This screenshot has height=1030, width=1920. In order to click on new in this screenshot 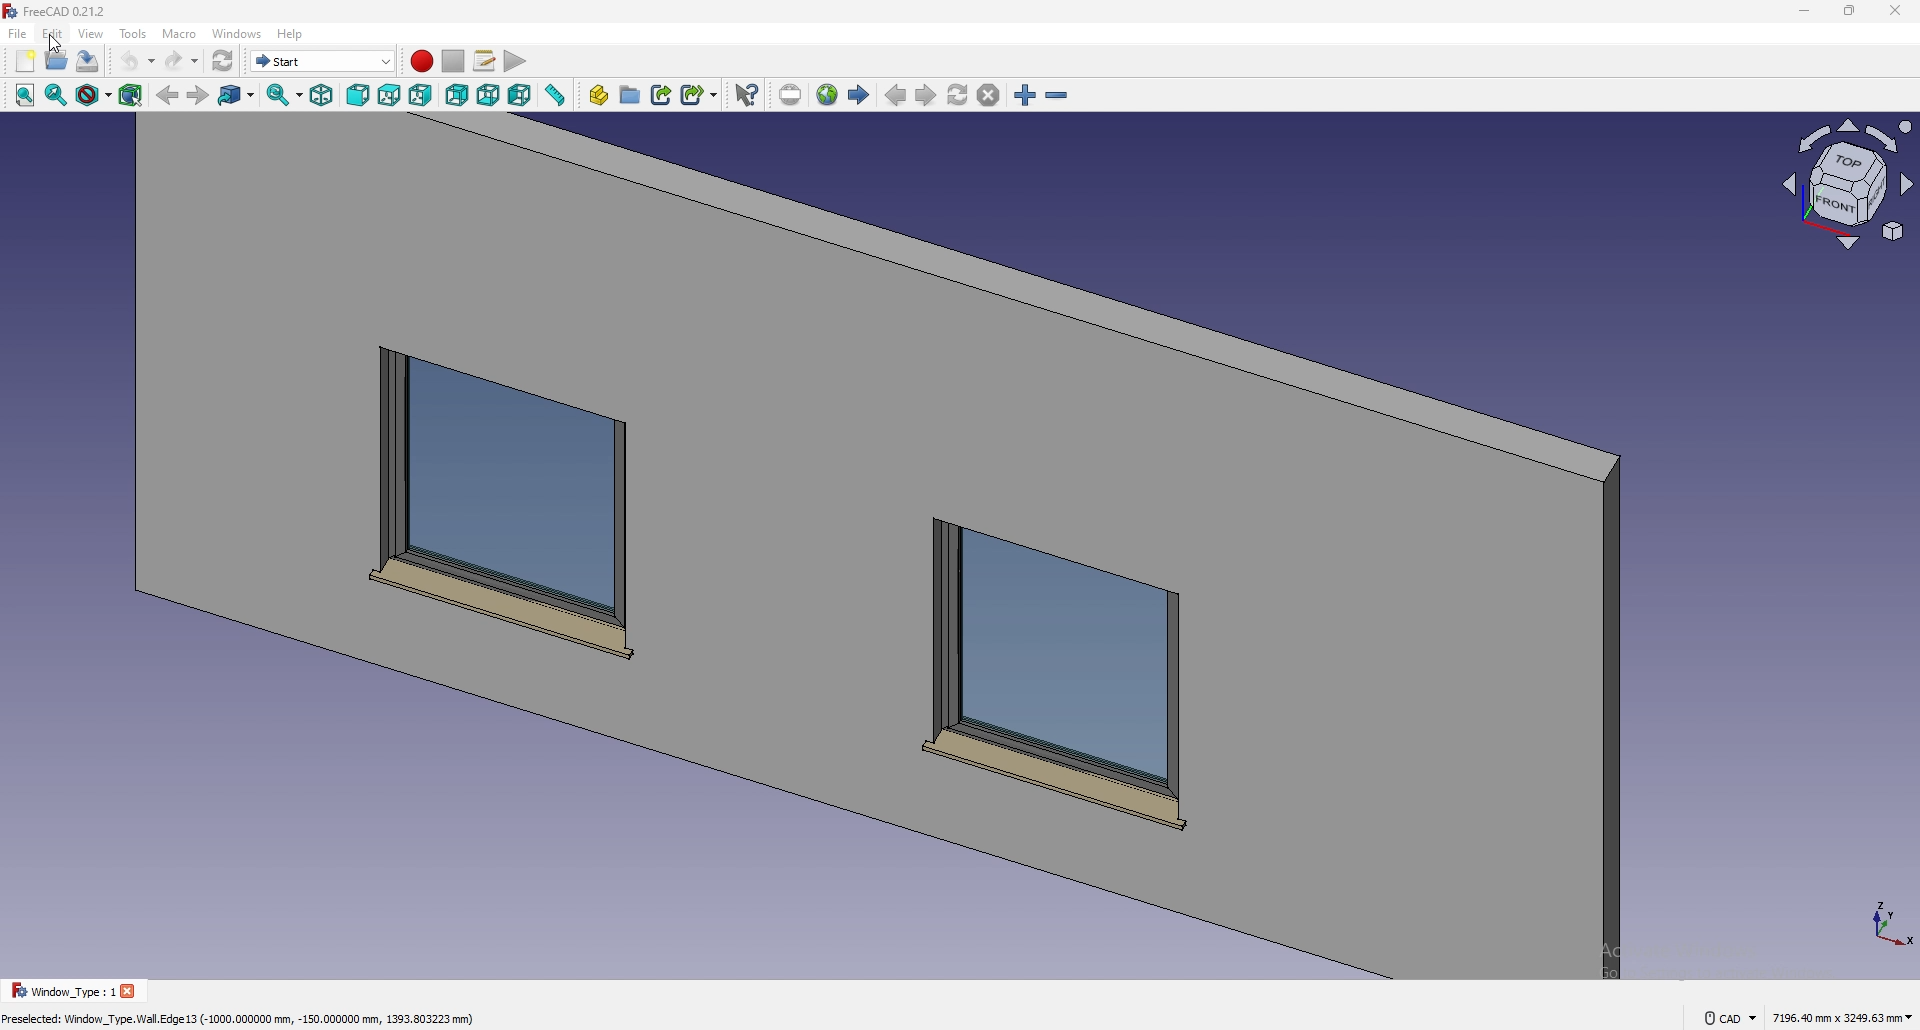, I will do `click(24, 61)`.